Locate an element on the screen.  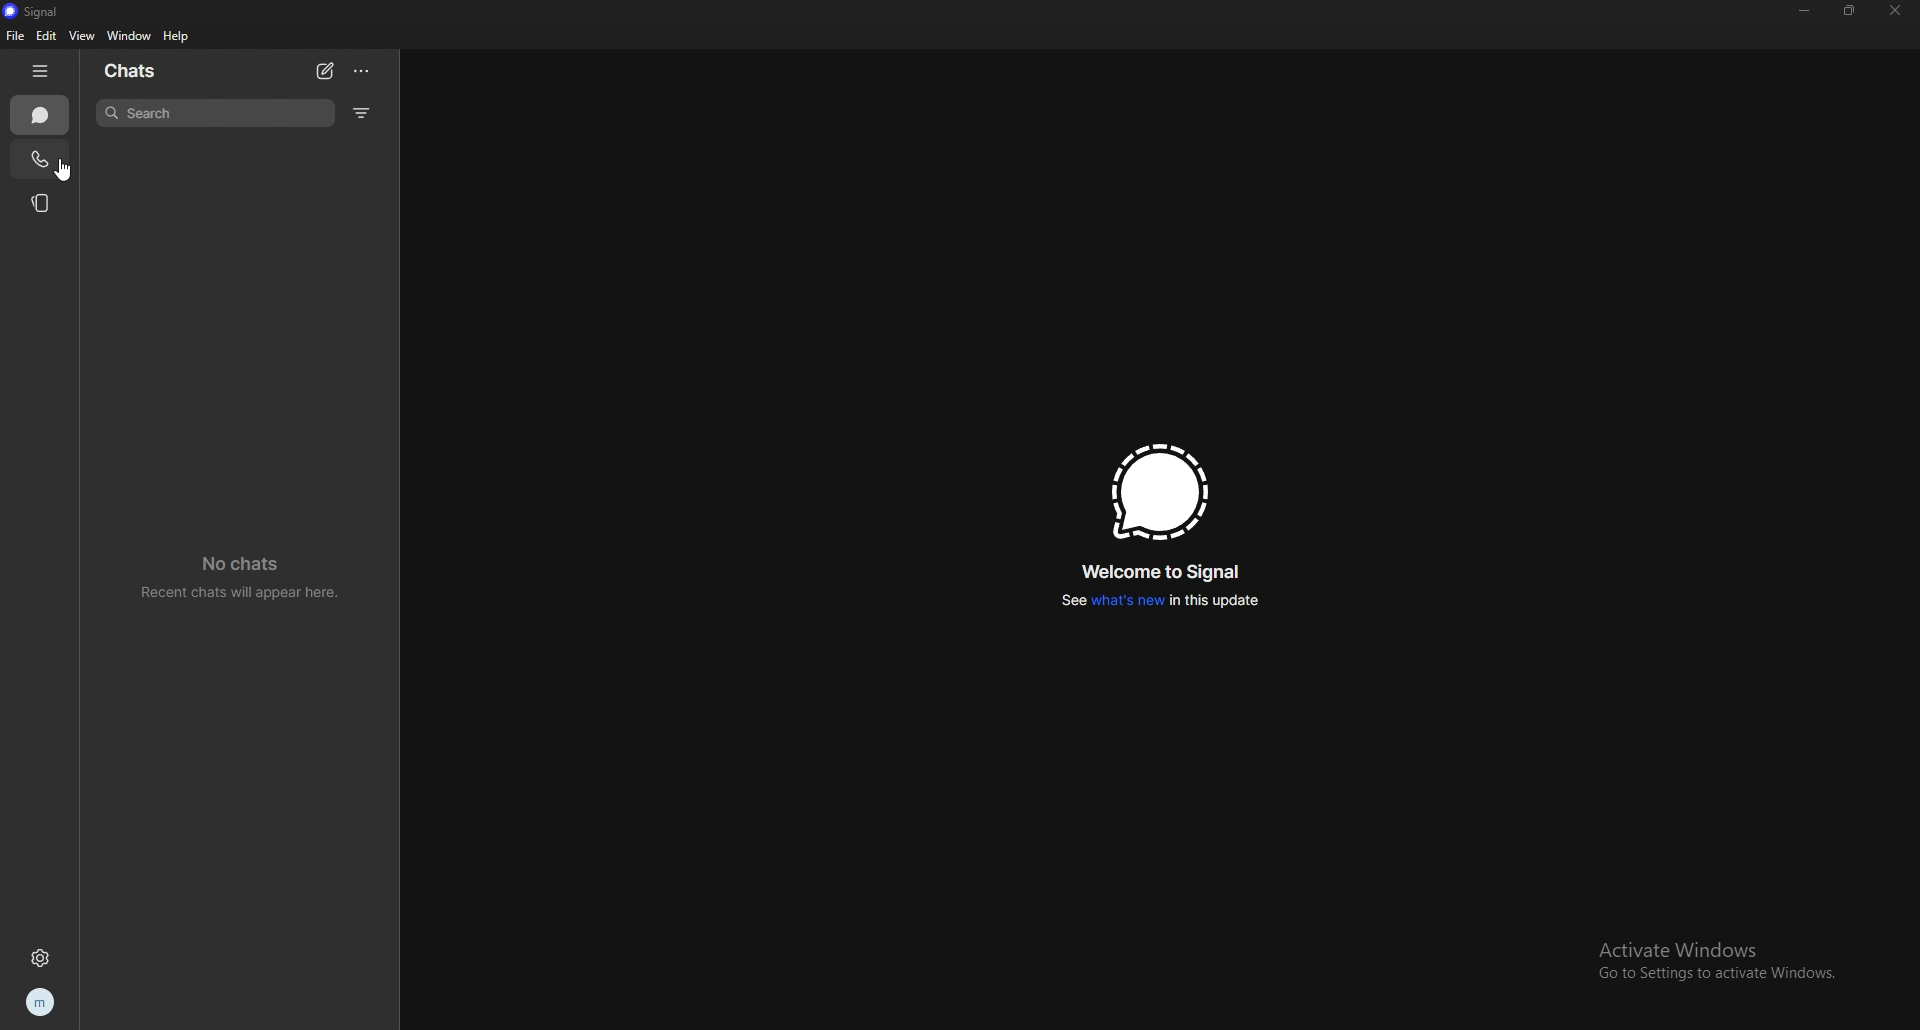
resize is located at coordinates (1851, 10).